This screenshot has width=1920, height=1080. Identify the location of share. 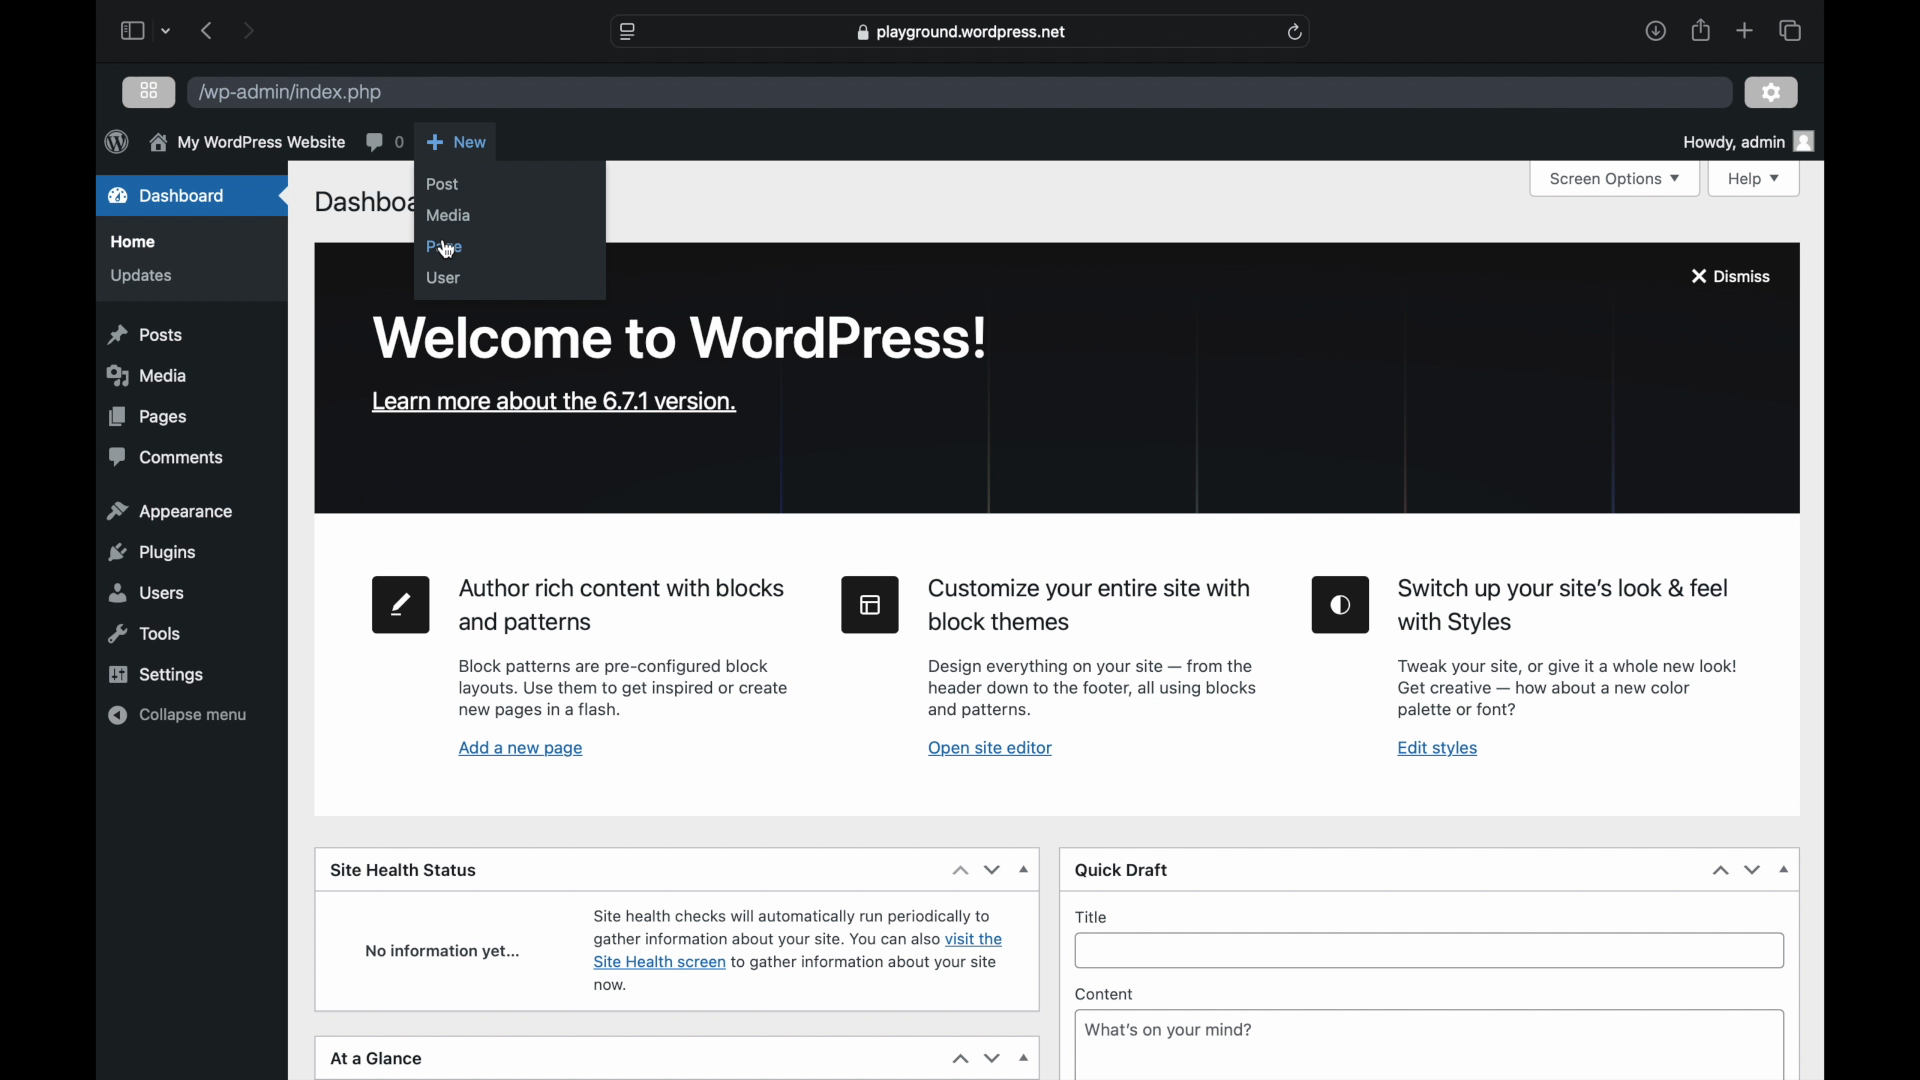
(1702, 31).